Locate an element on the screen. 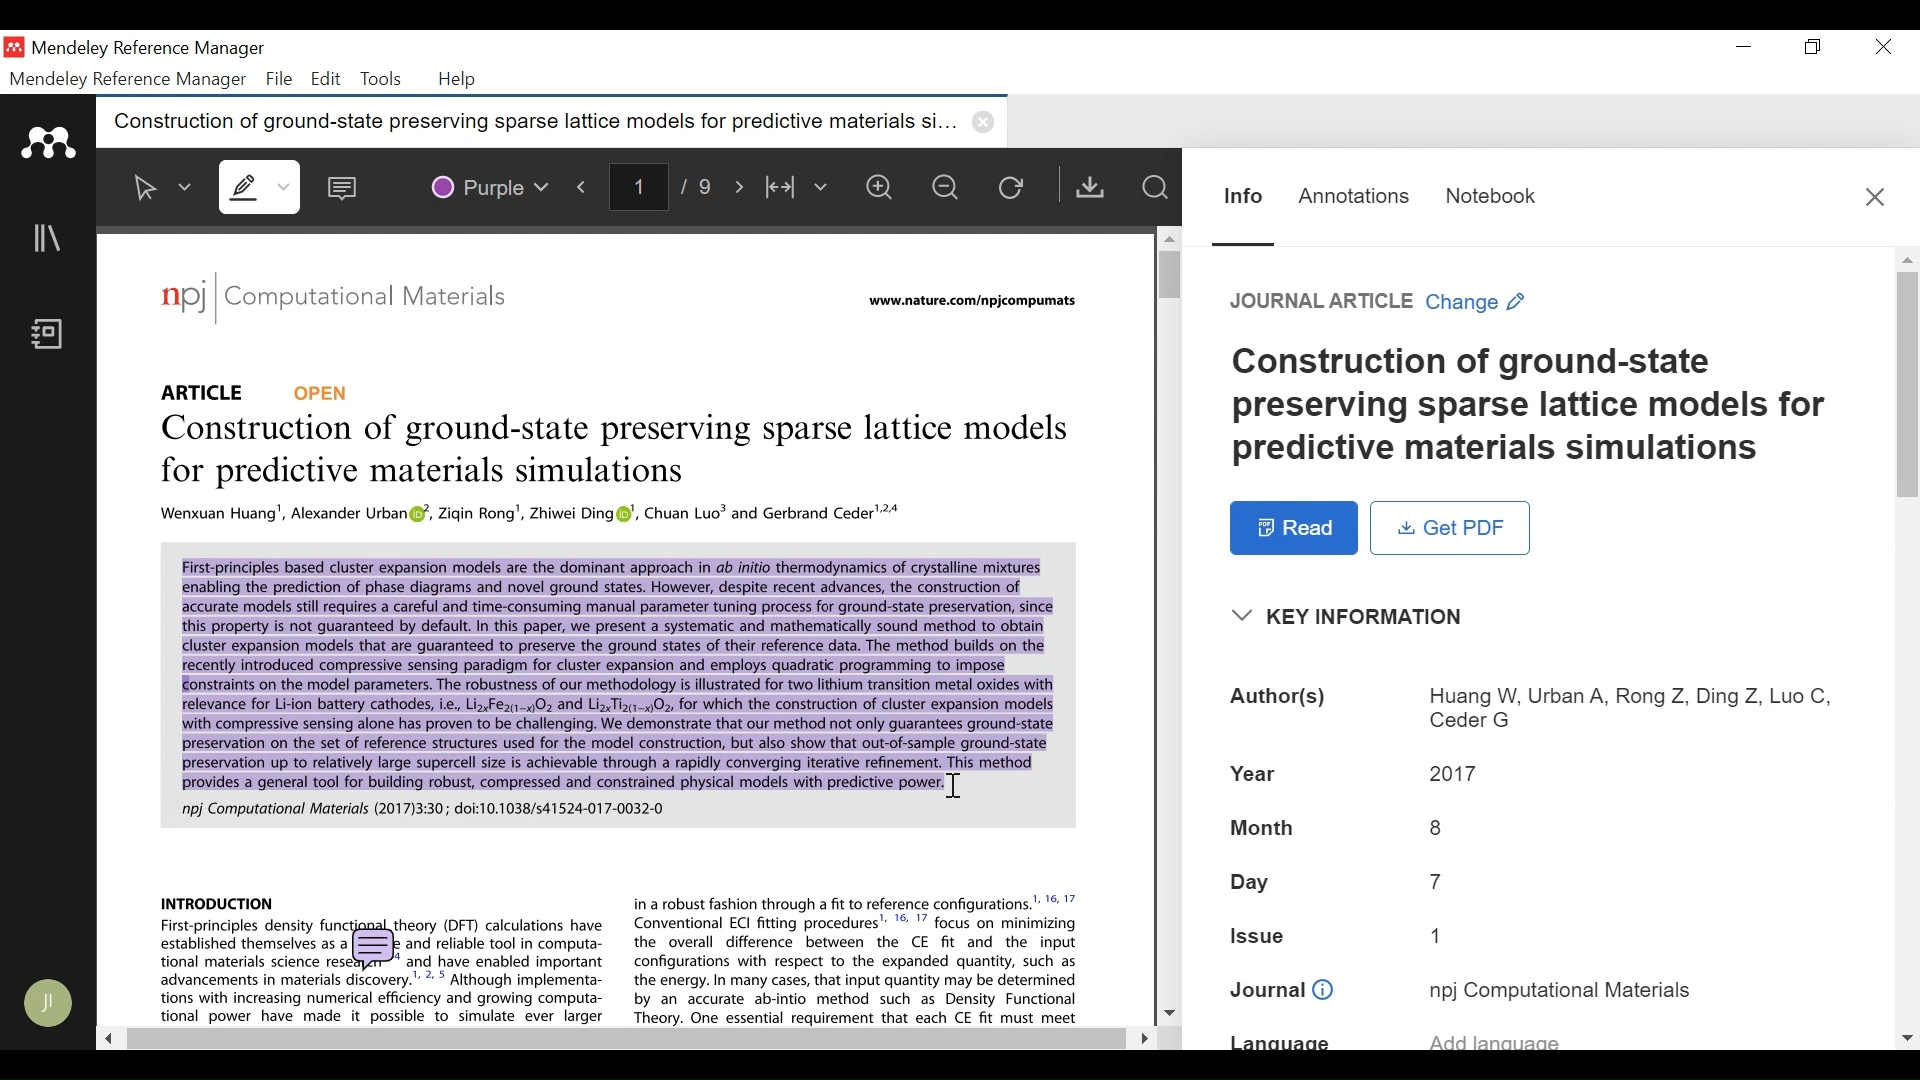 The height and width of the screenshot is (1080, 1920). Tools is located at coordinates (379, 79).